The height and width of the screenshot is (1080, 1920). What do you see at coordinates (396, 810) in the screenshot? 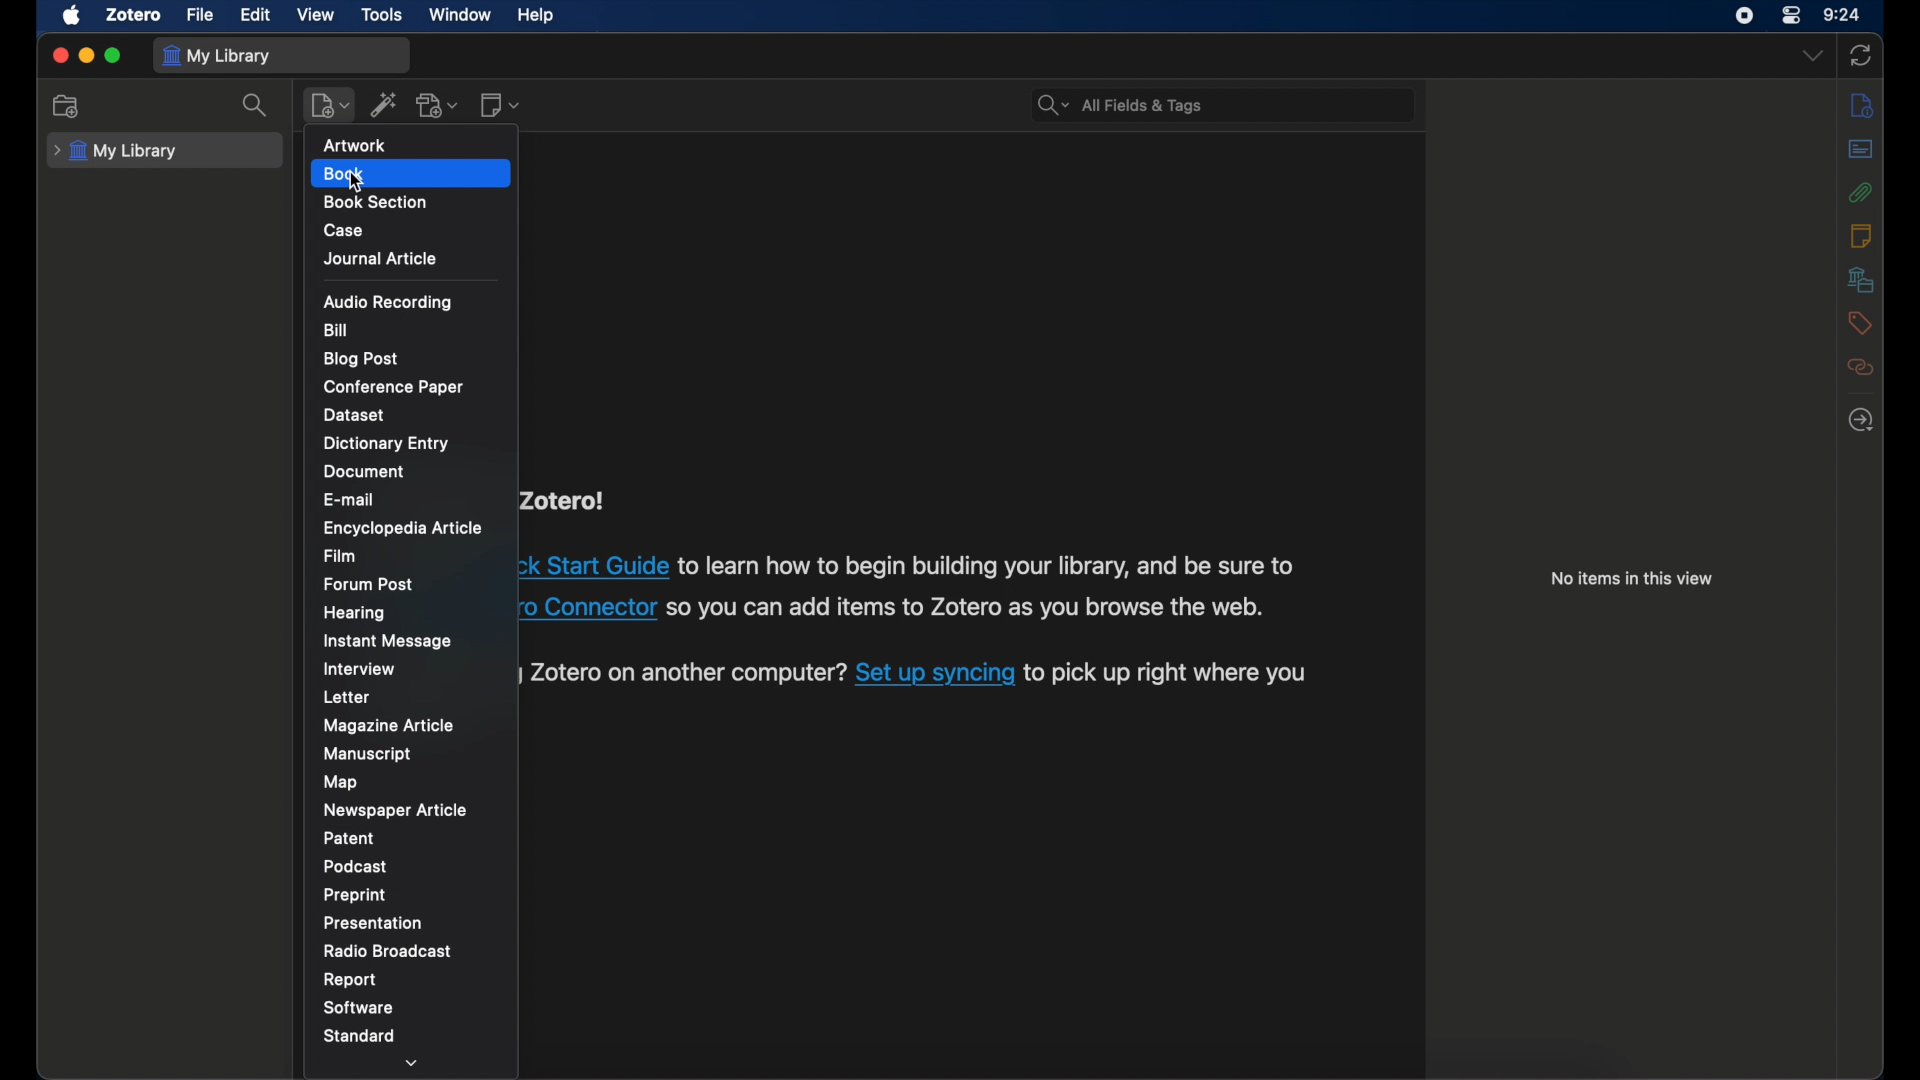
I see `newspaper article` at bounding box center [396, 810].